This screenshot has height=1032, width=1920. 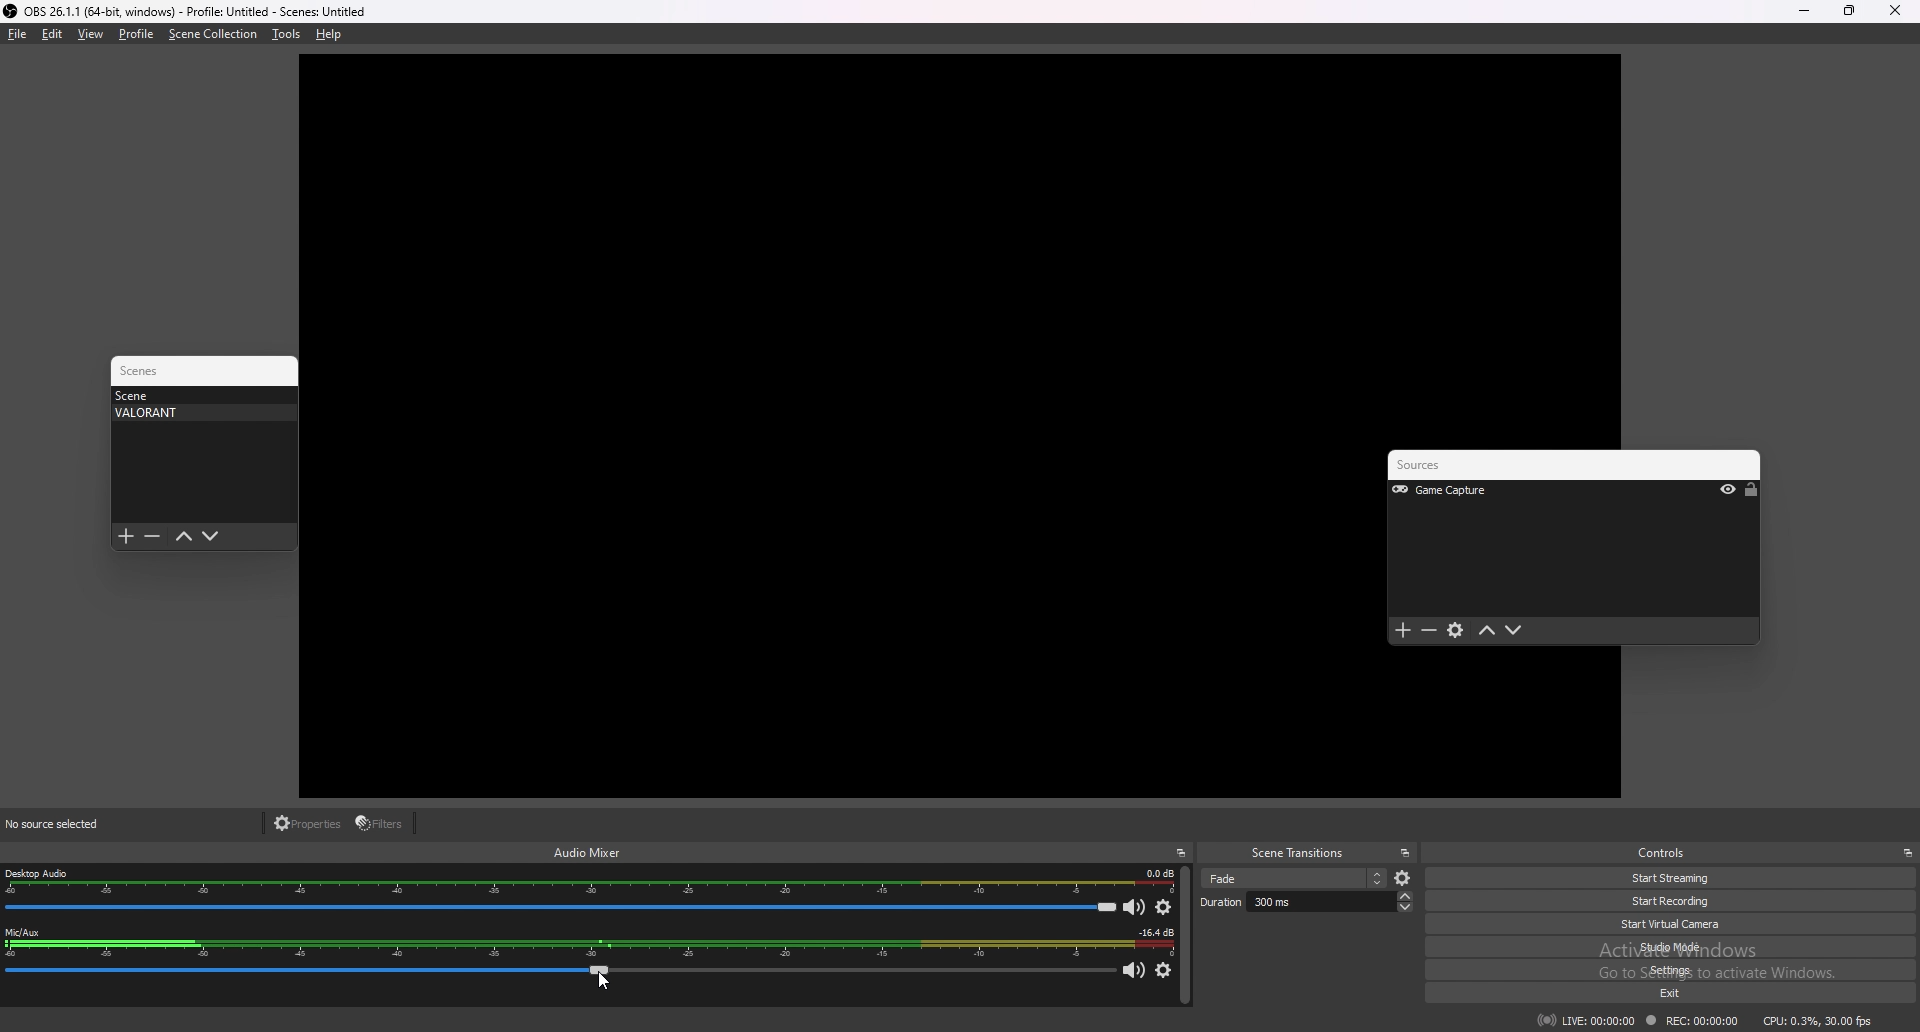 I want to click on pop out, so click(x=1907, y=853).